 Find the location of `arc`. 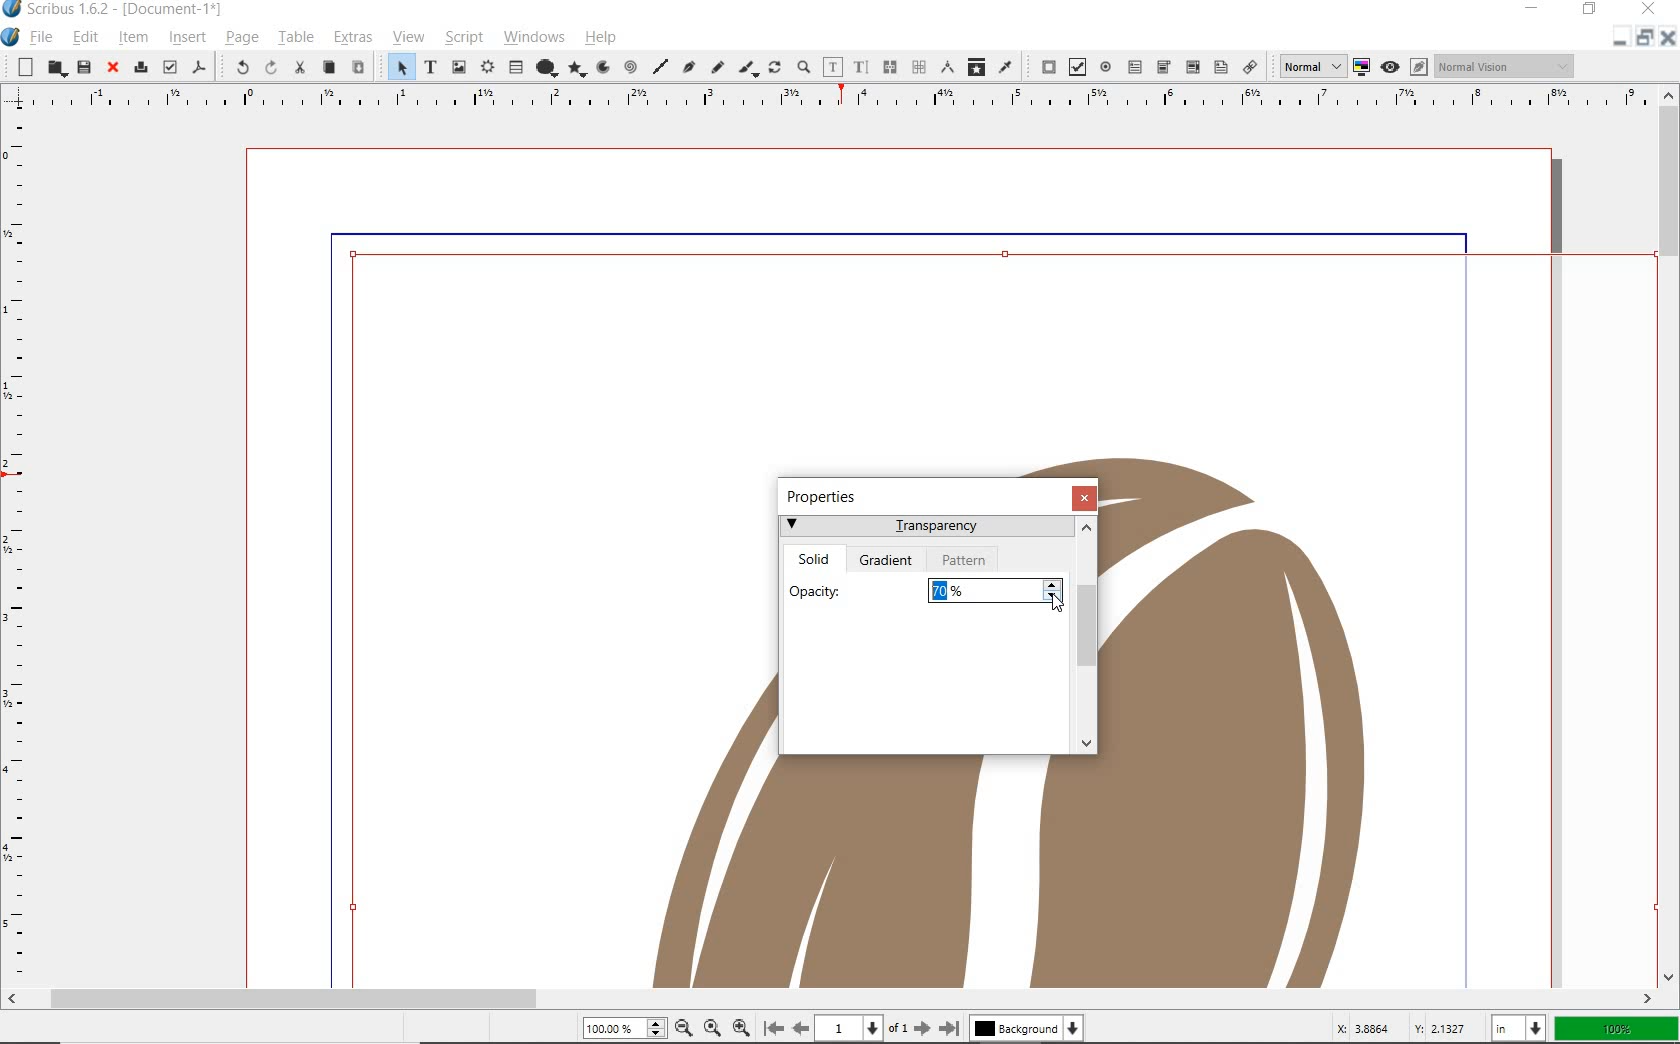

arc is located at coordinates (607, 66).